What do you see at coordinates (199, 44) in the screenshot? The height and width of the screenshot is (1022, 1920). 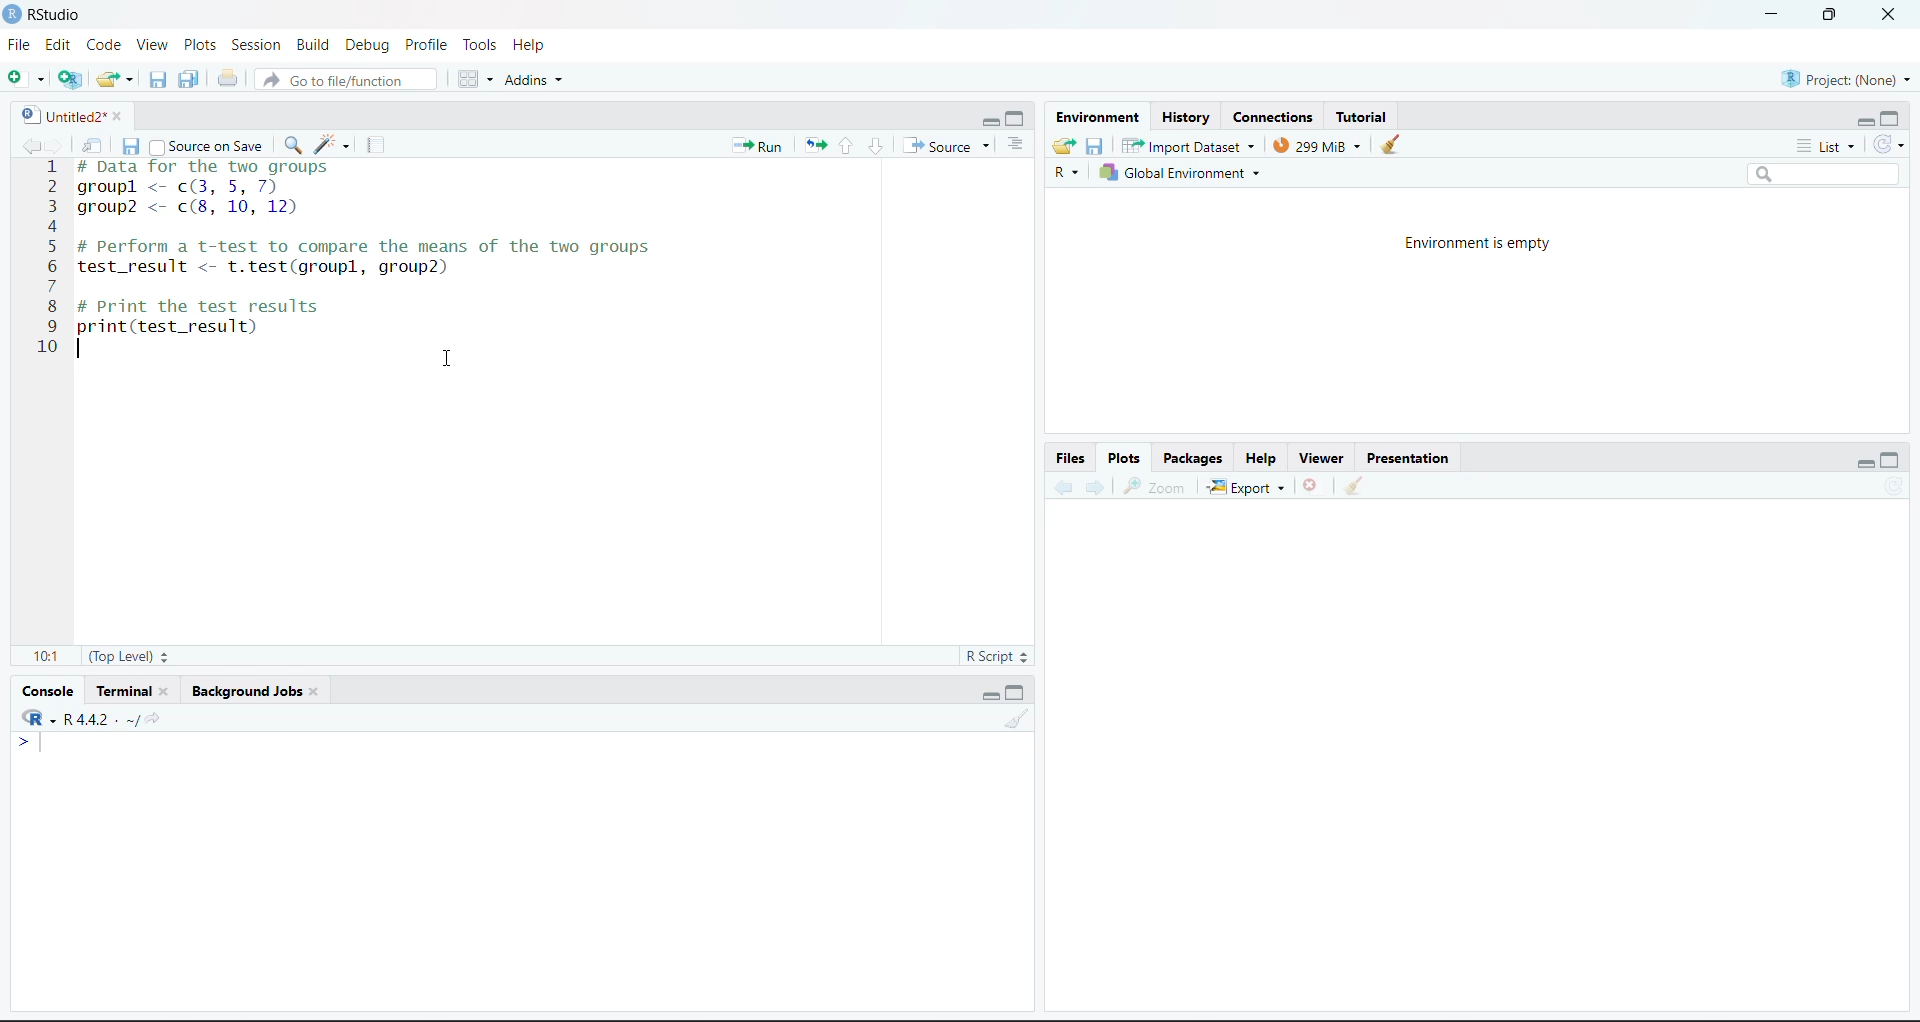 I see `Plots` at bounding box center [199, 44].